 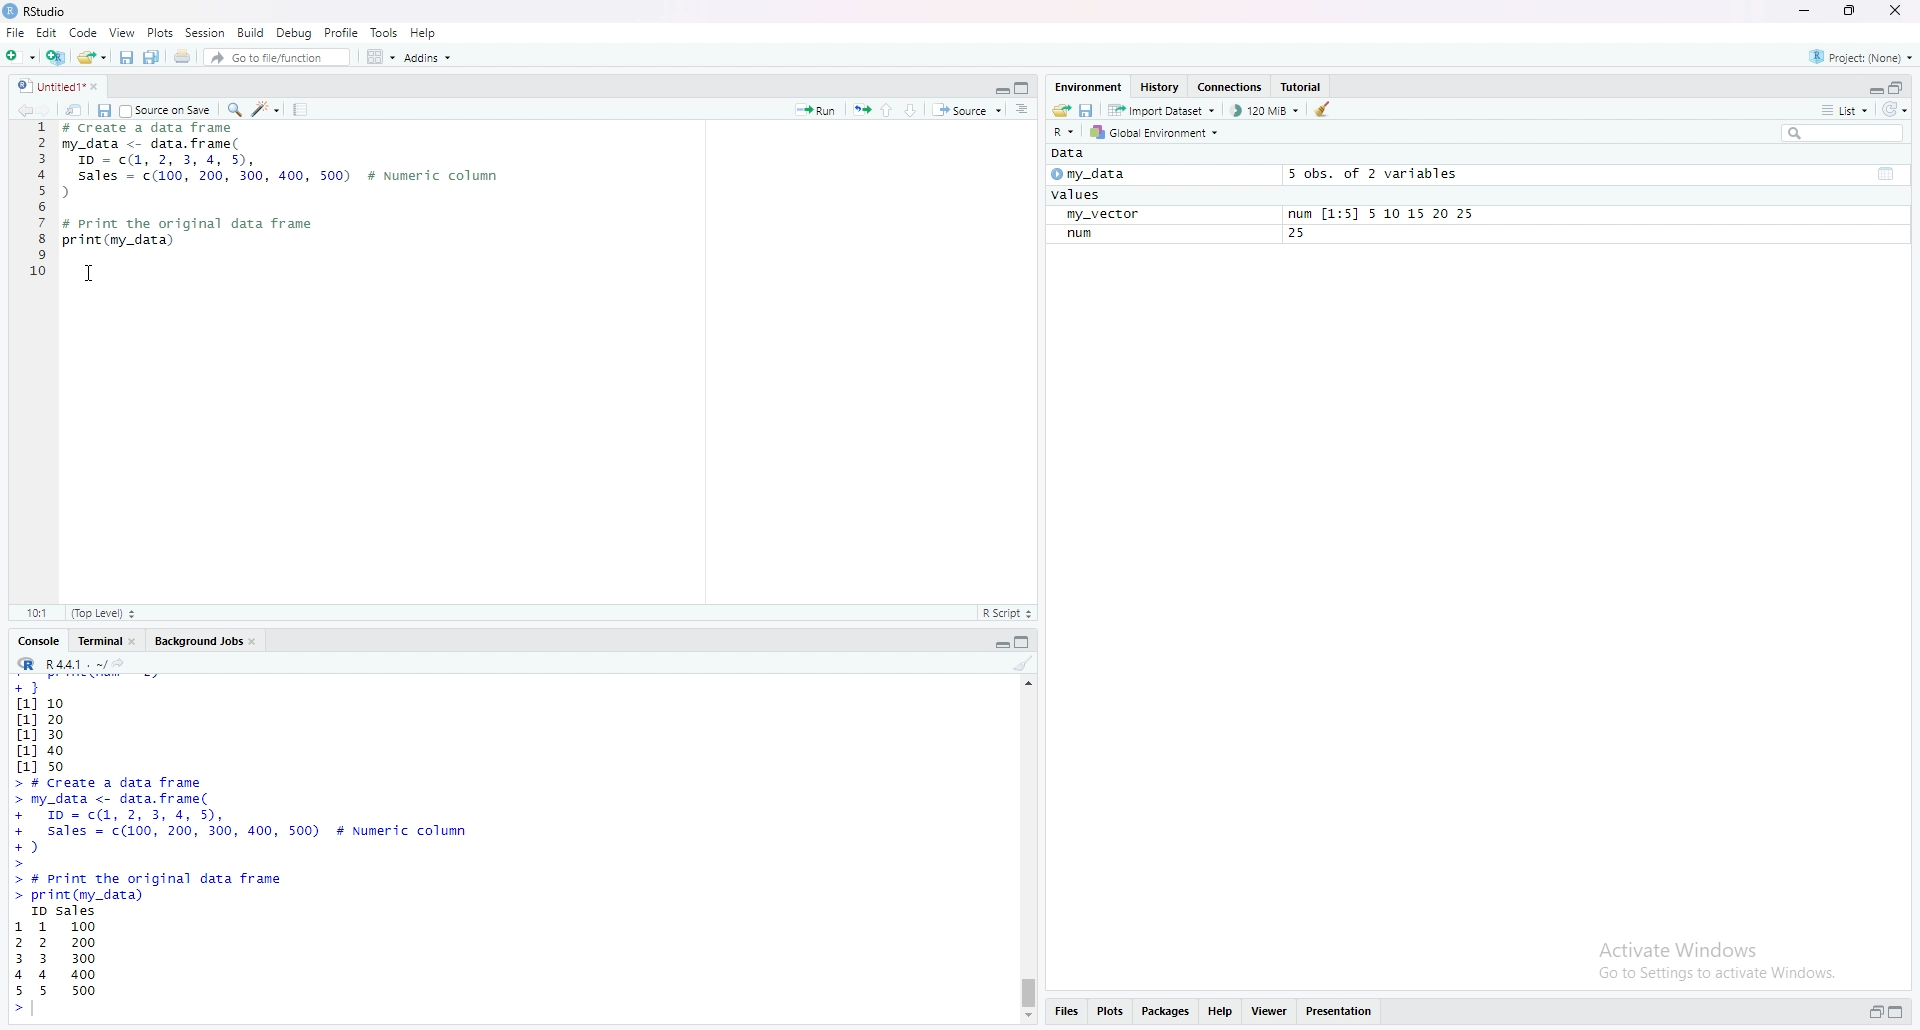 I want to click on re-run the previous code region, so click(x=860, y=110).